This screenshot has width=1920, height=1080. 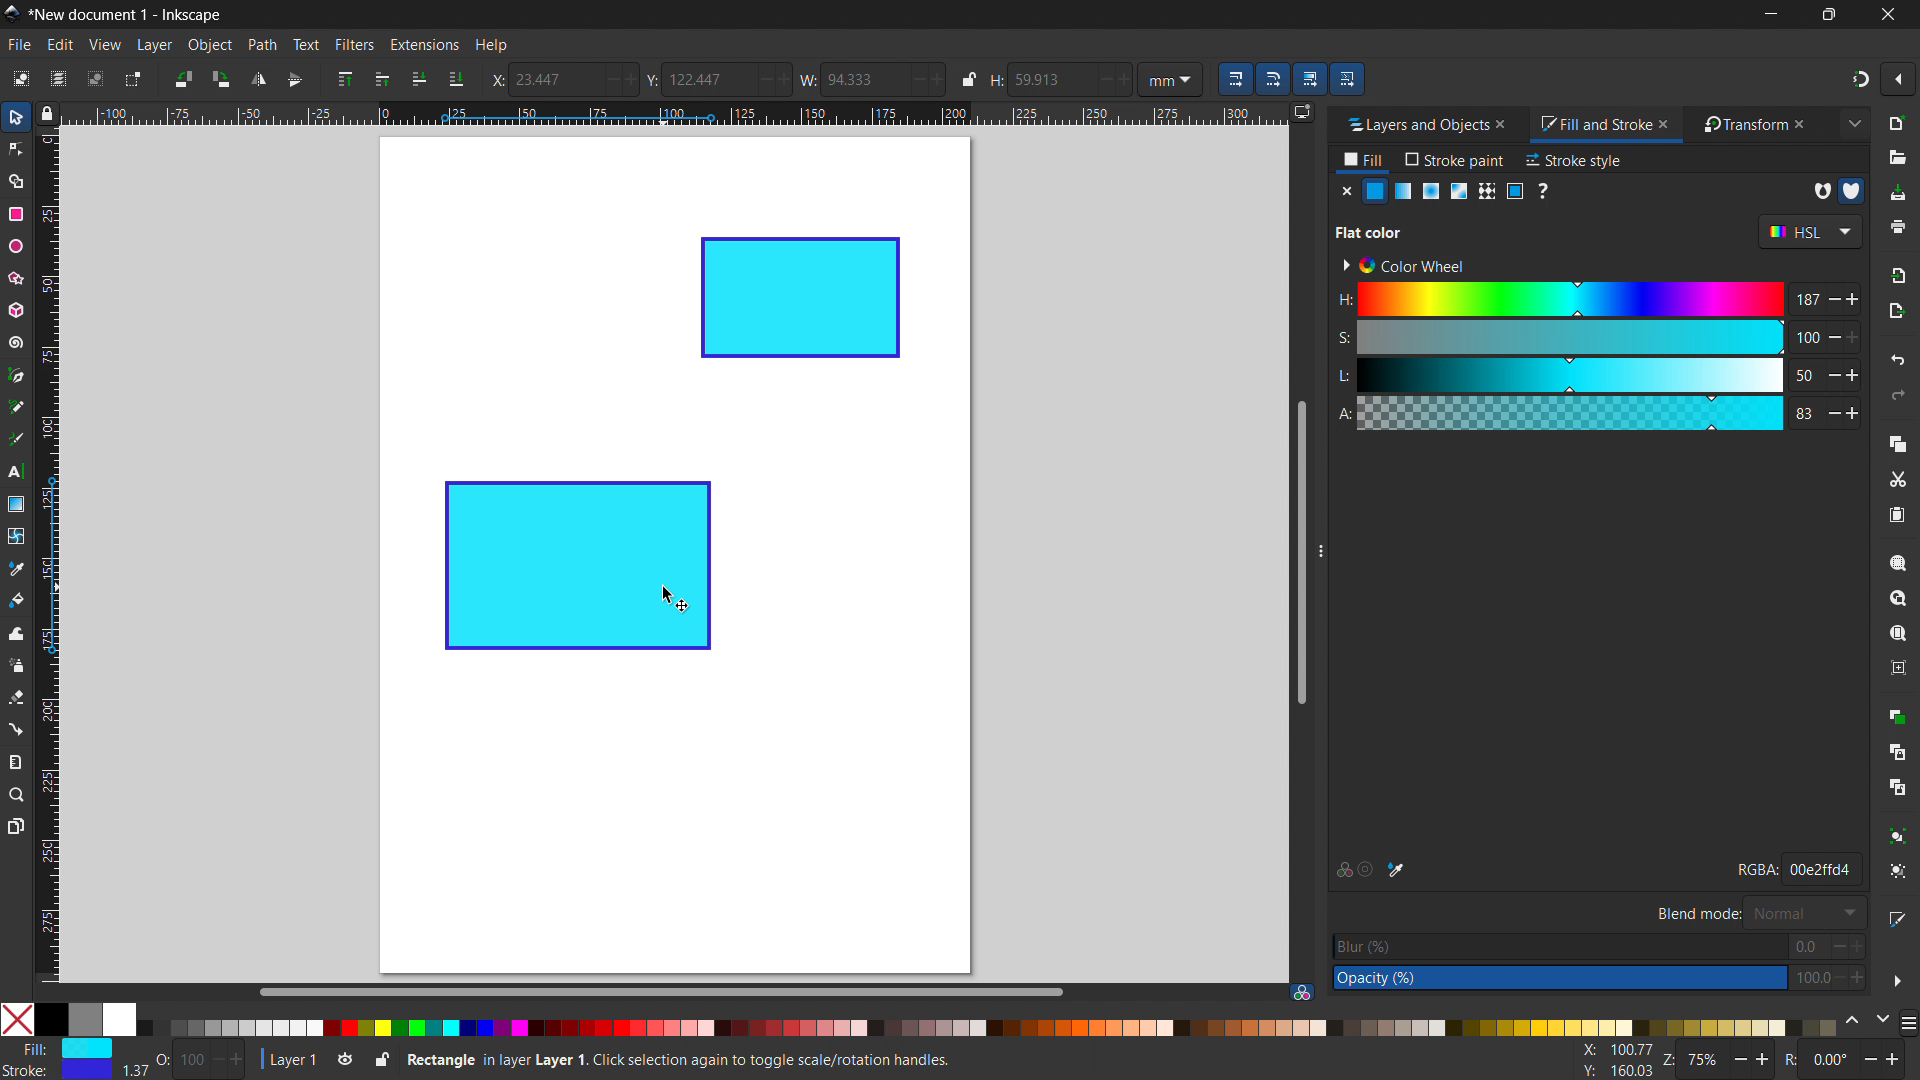 What do you see at coordinates (382, 79) in the screenshot?
I see `raise` at bounding box center [382, 79].